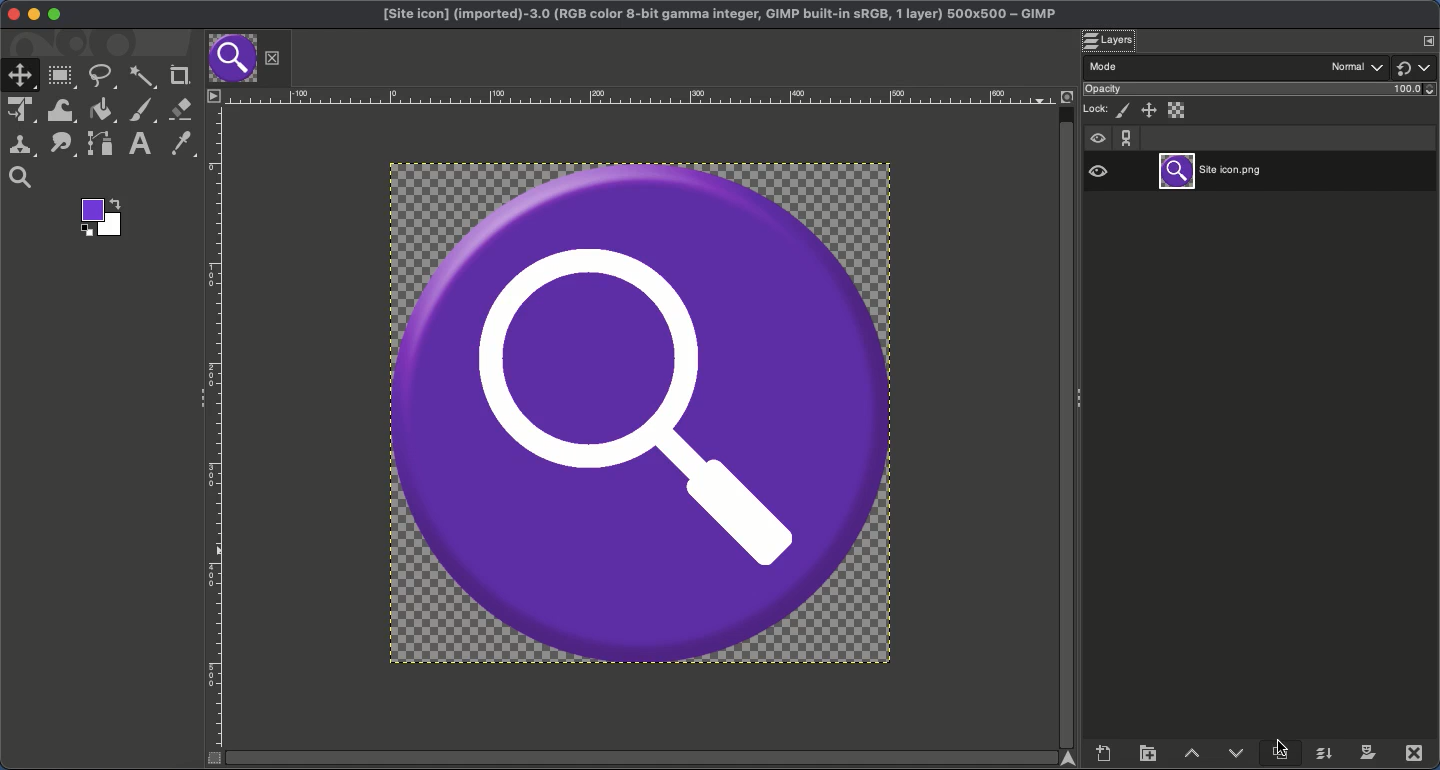 Image resolution: width=1440 pixels, height=770 pixels. I want to click on Layers, so click(1109, 40).